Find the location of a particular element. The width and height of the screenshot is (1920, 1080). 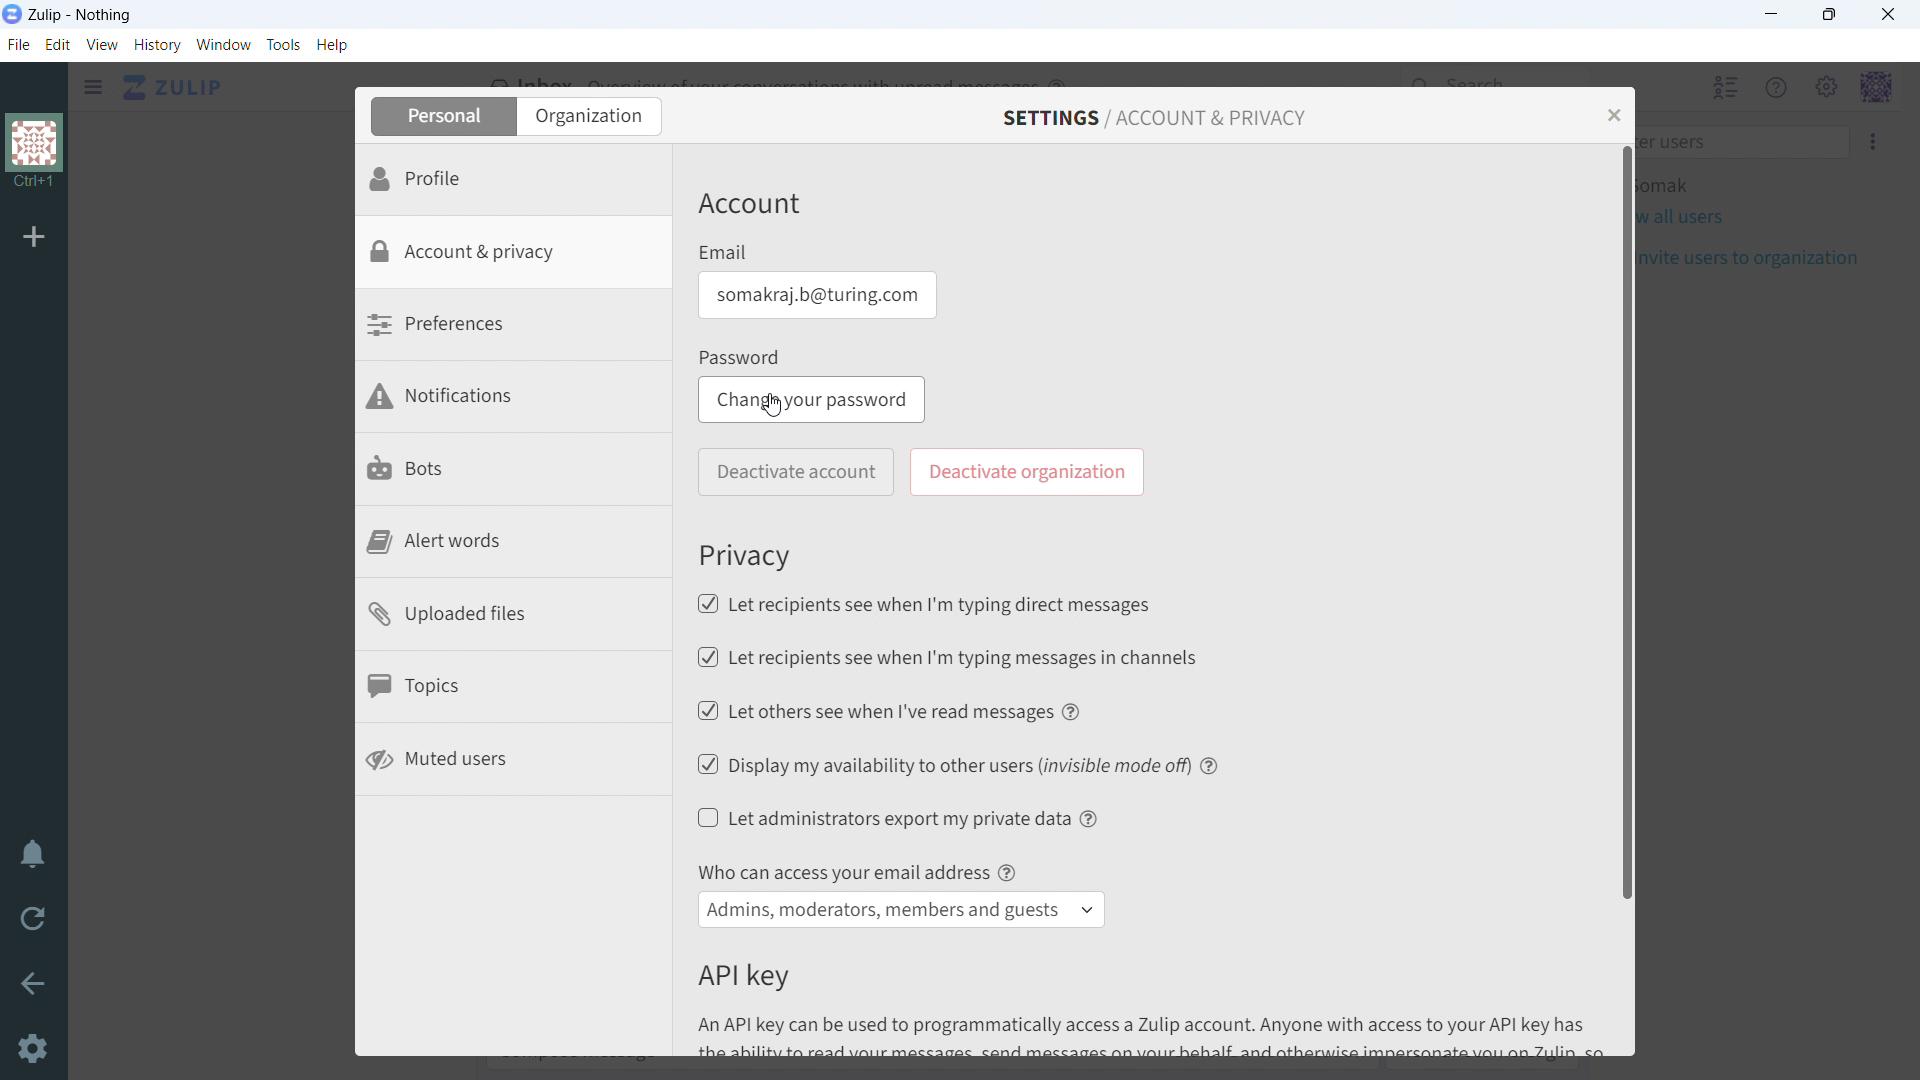

help is located at coordinates (1074, 711).